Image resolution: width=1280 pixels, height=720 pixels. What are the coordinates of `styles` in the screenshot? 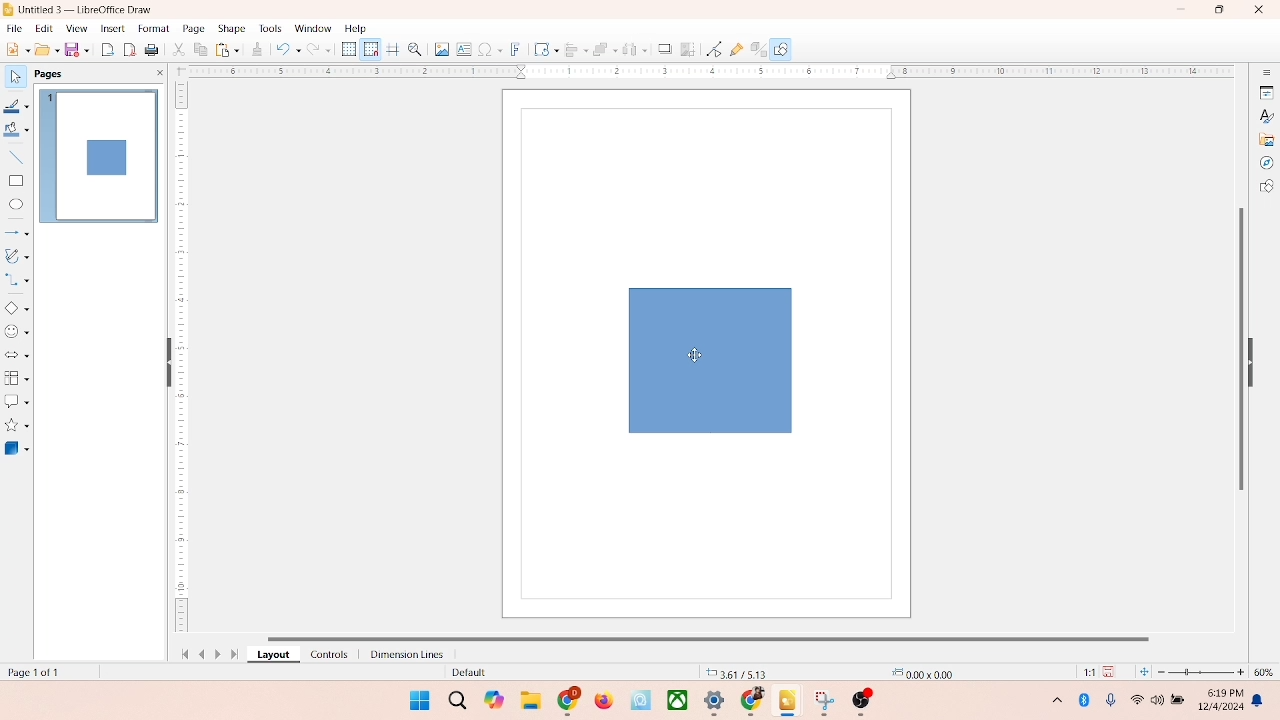 It's located at (1265, 115).